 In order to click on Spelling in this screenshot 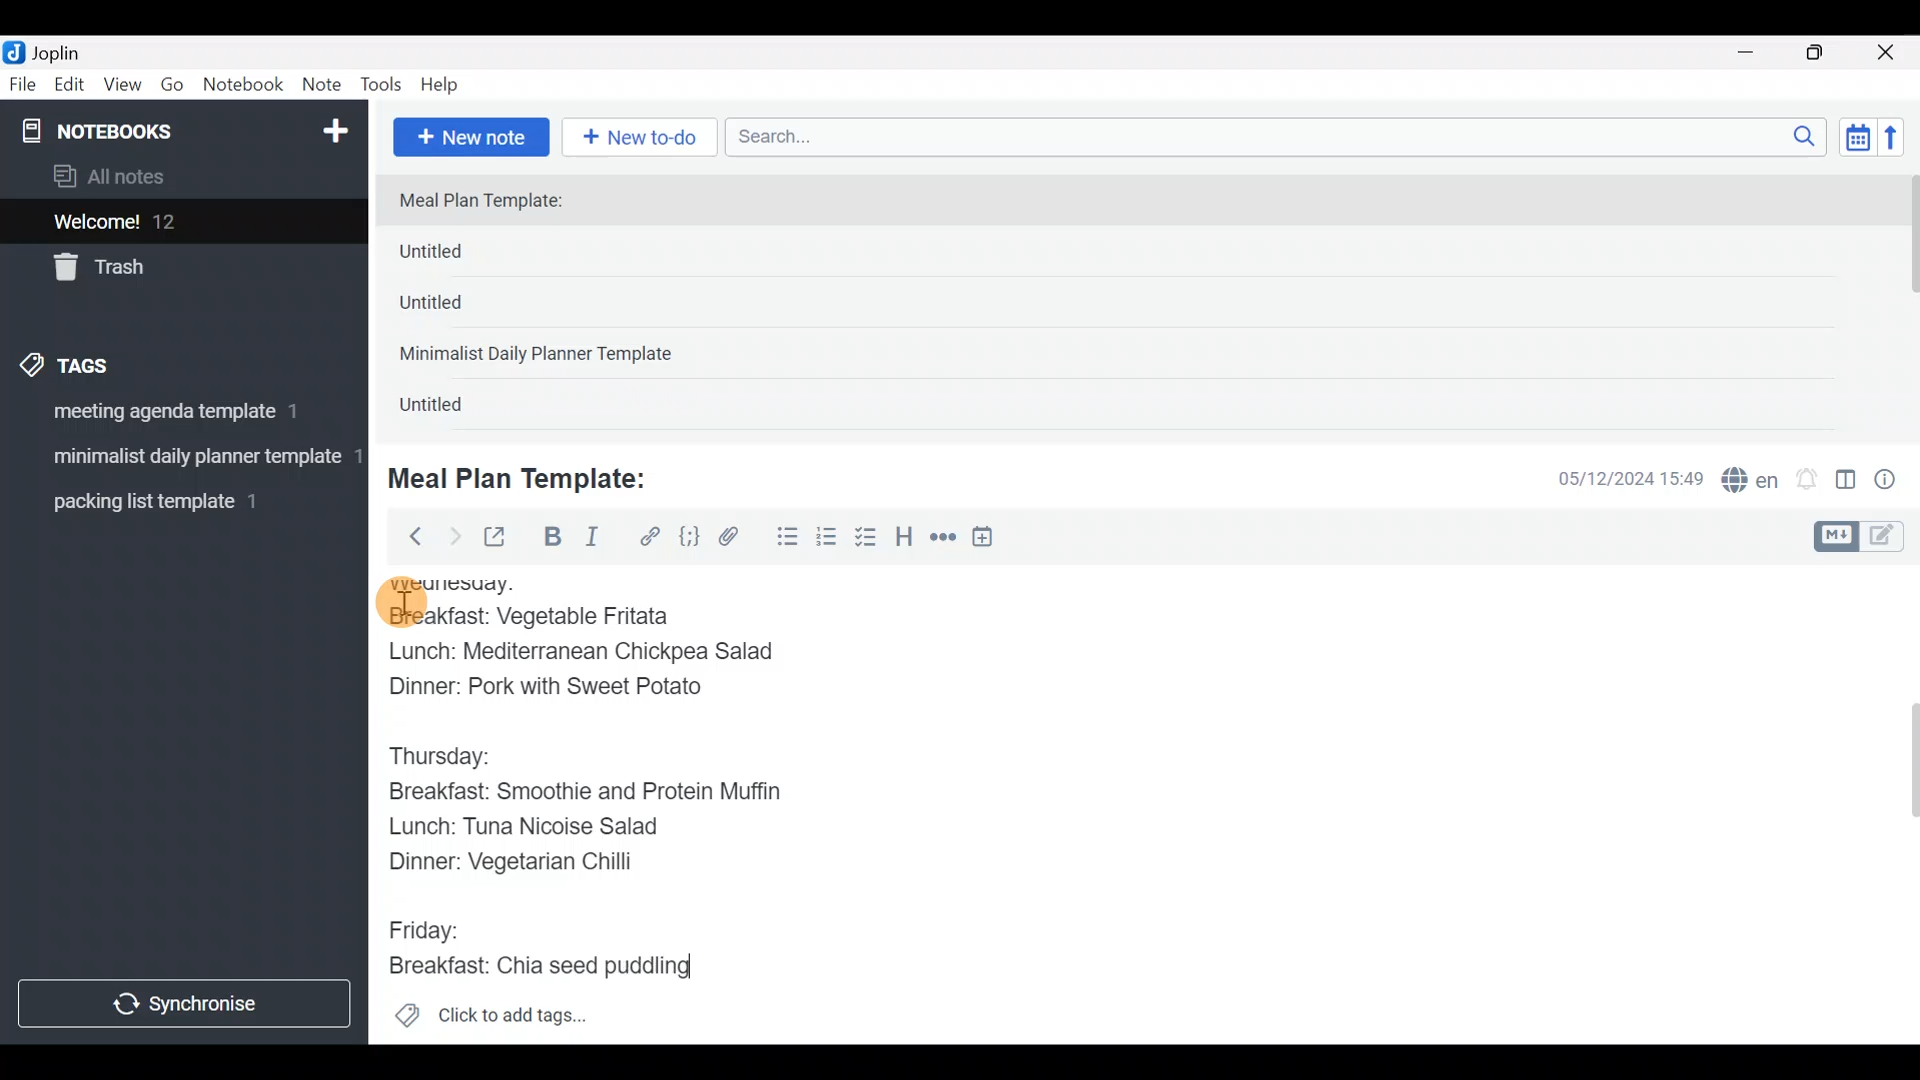, I will do `click(1751, 482)`.